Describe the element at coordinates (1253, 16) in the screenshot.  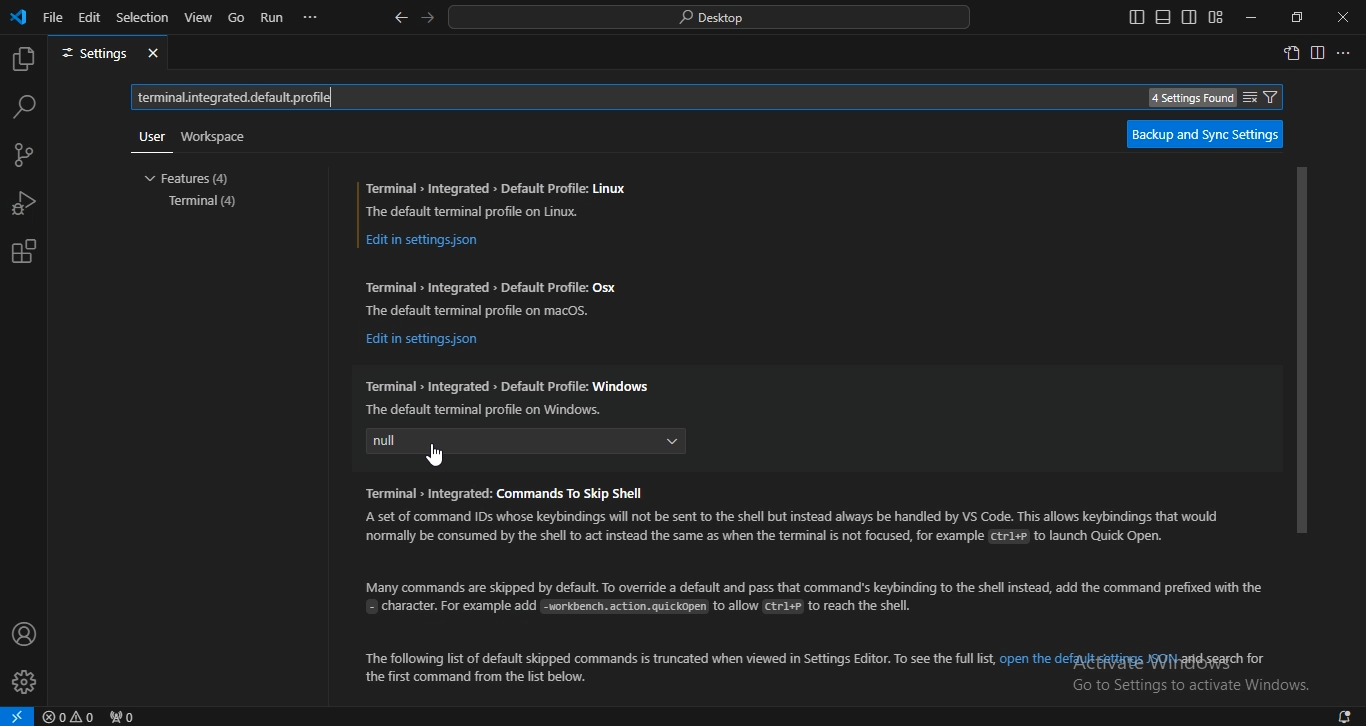
I see `minimize` at that location.